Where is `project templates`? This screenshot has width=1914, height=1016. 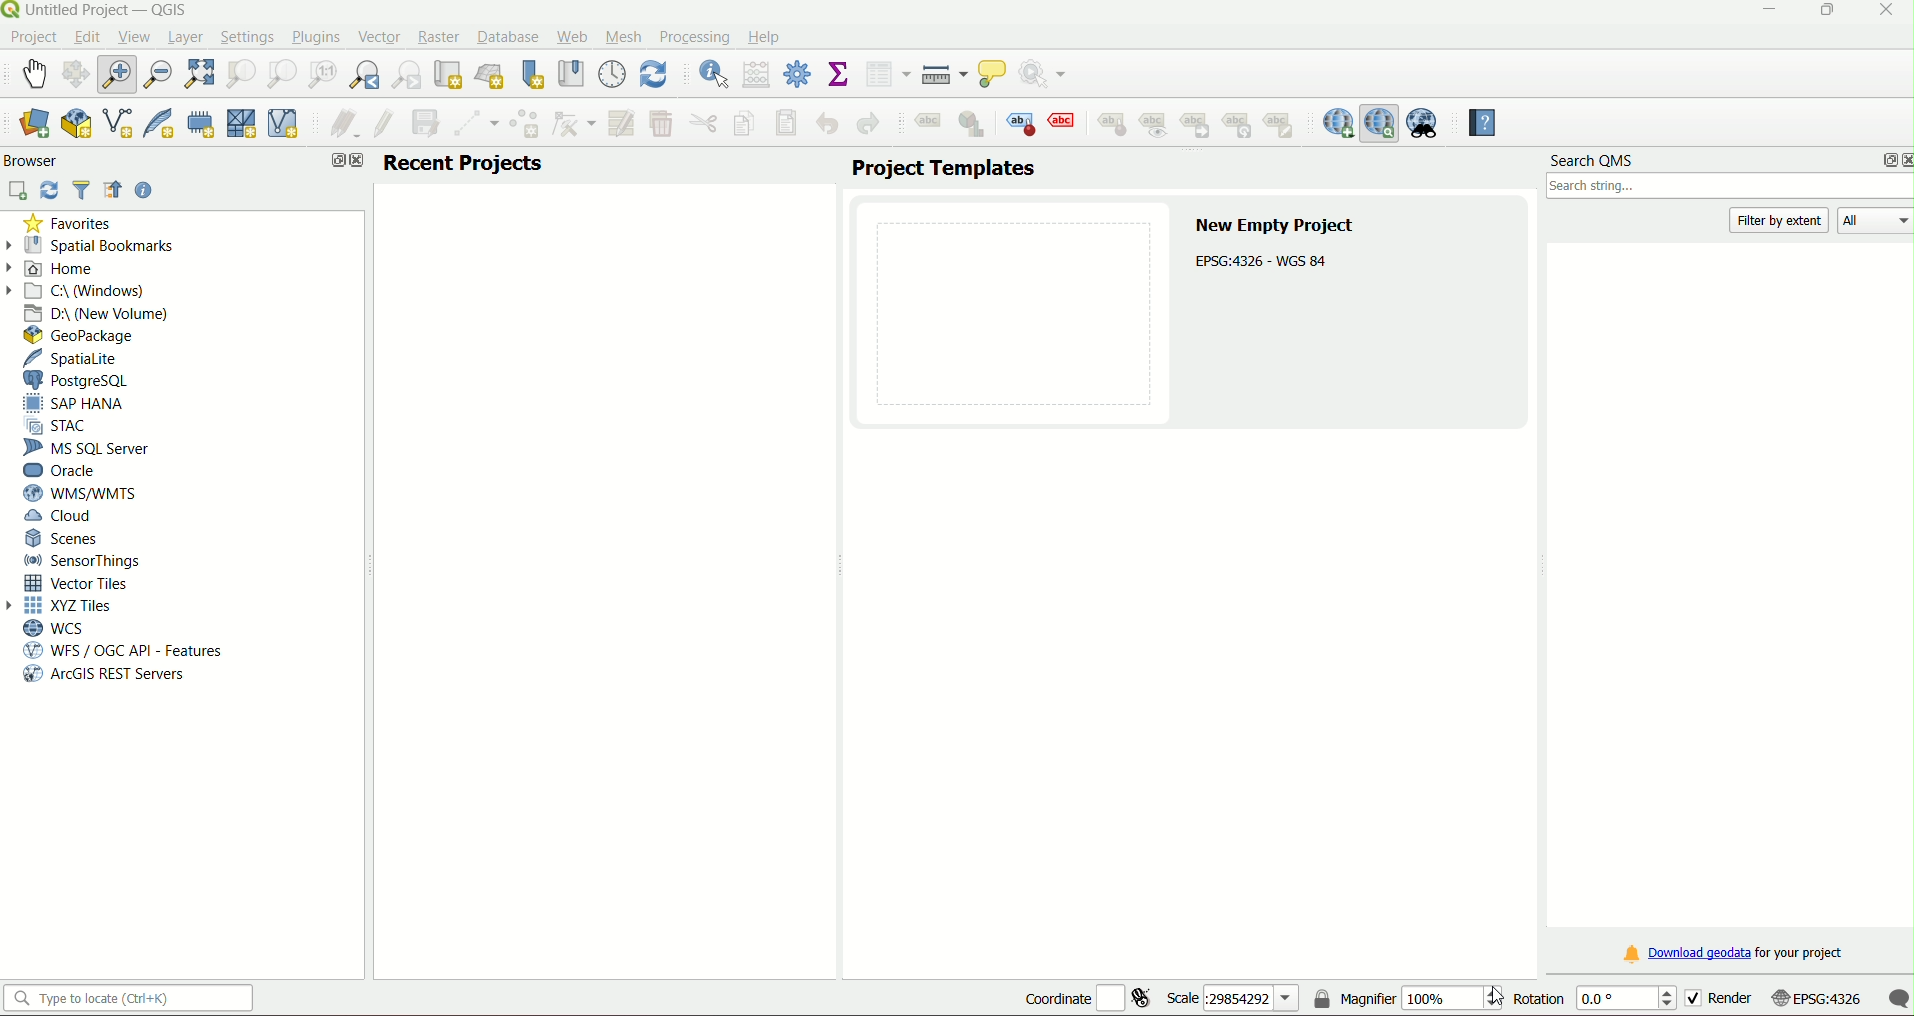
project templates is located at coordinates (942, 169).